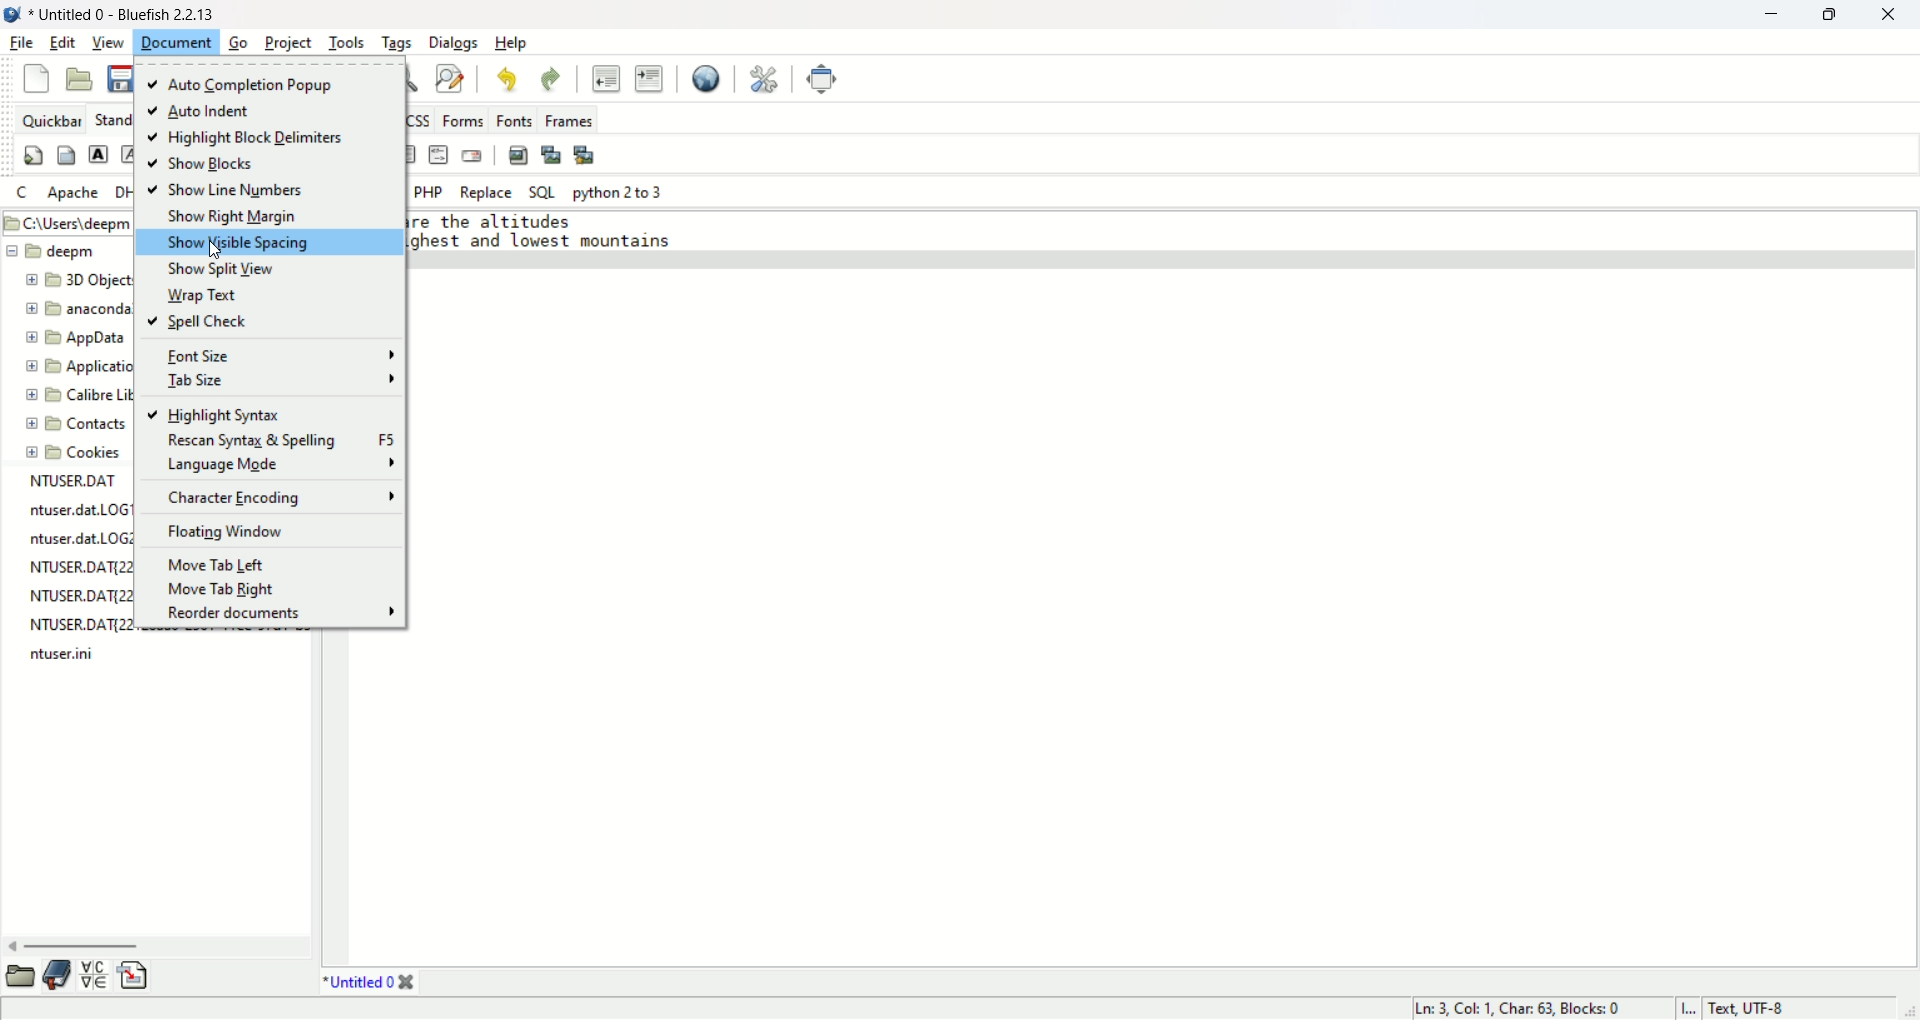 The image size is (1920, 1020). What do you see at coordinates (584, 153) in the screenshot?
I see `multi-thumbnail` at bounding box center [584, 153].